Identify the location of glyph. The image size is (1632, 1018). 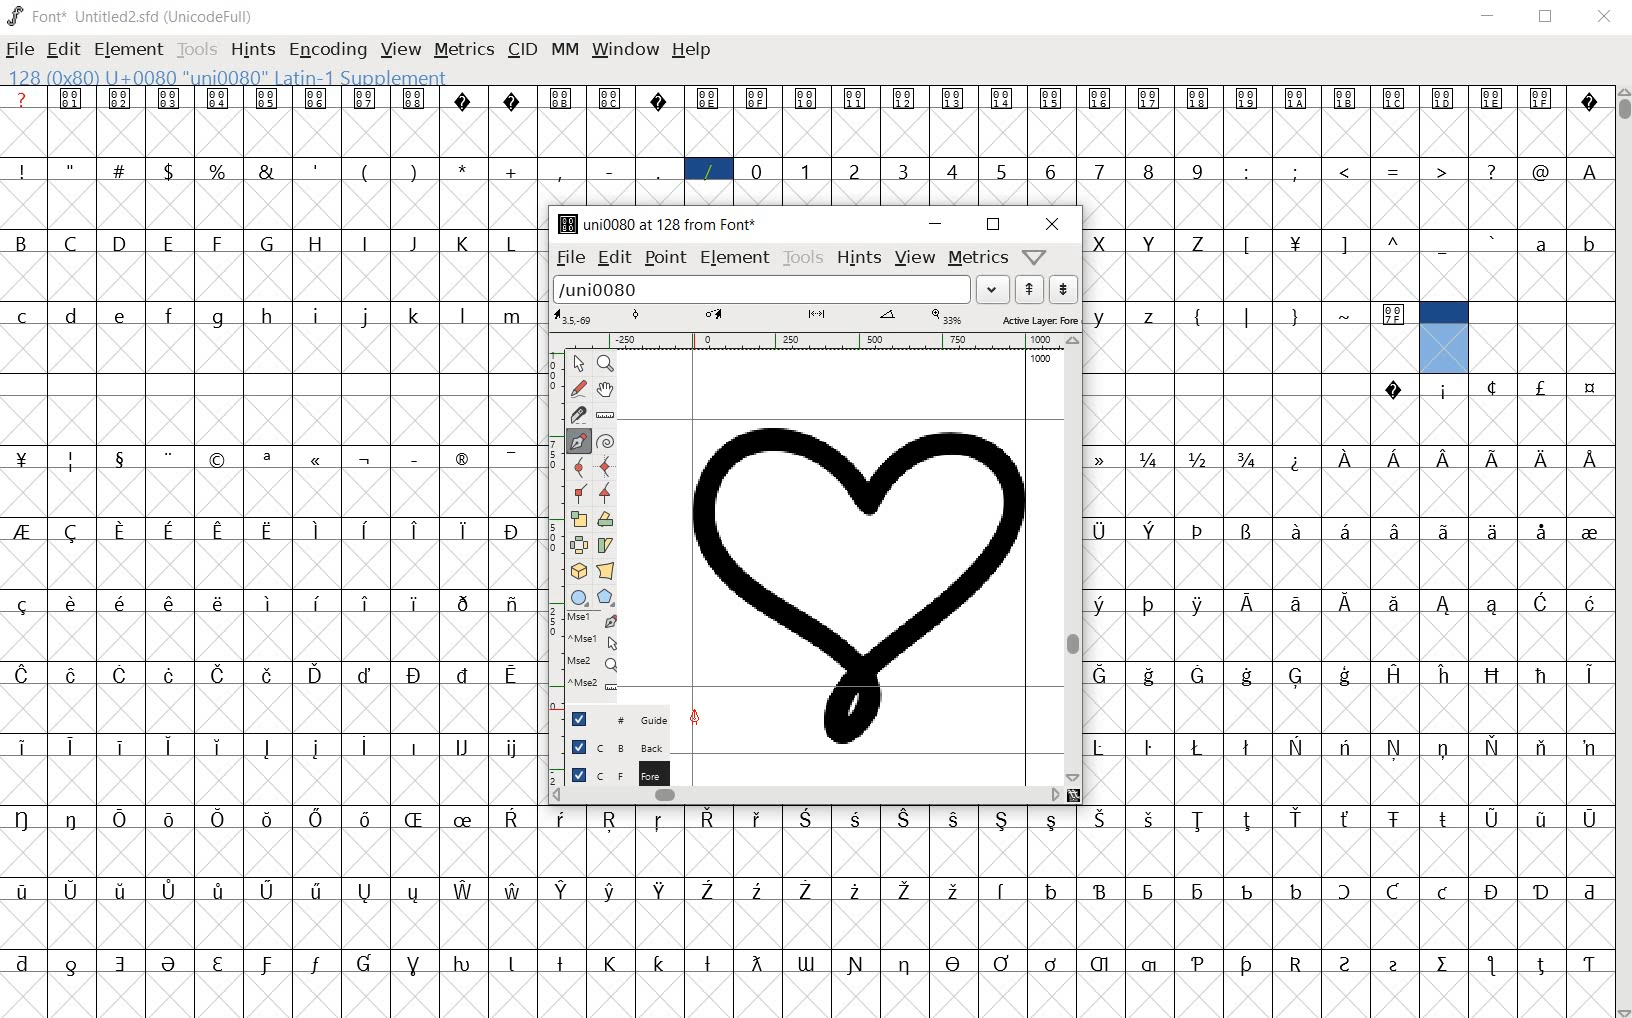
(168, 532).